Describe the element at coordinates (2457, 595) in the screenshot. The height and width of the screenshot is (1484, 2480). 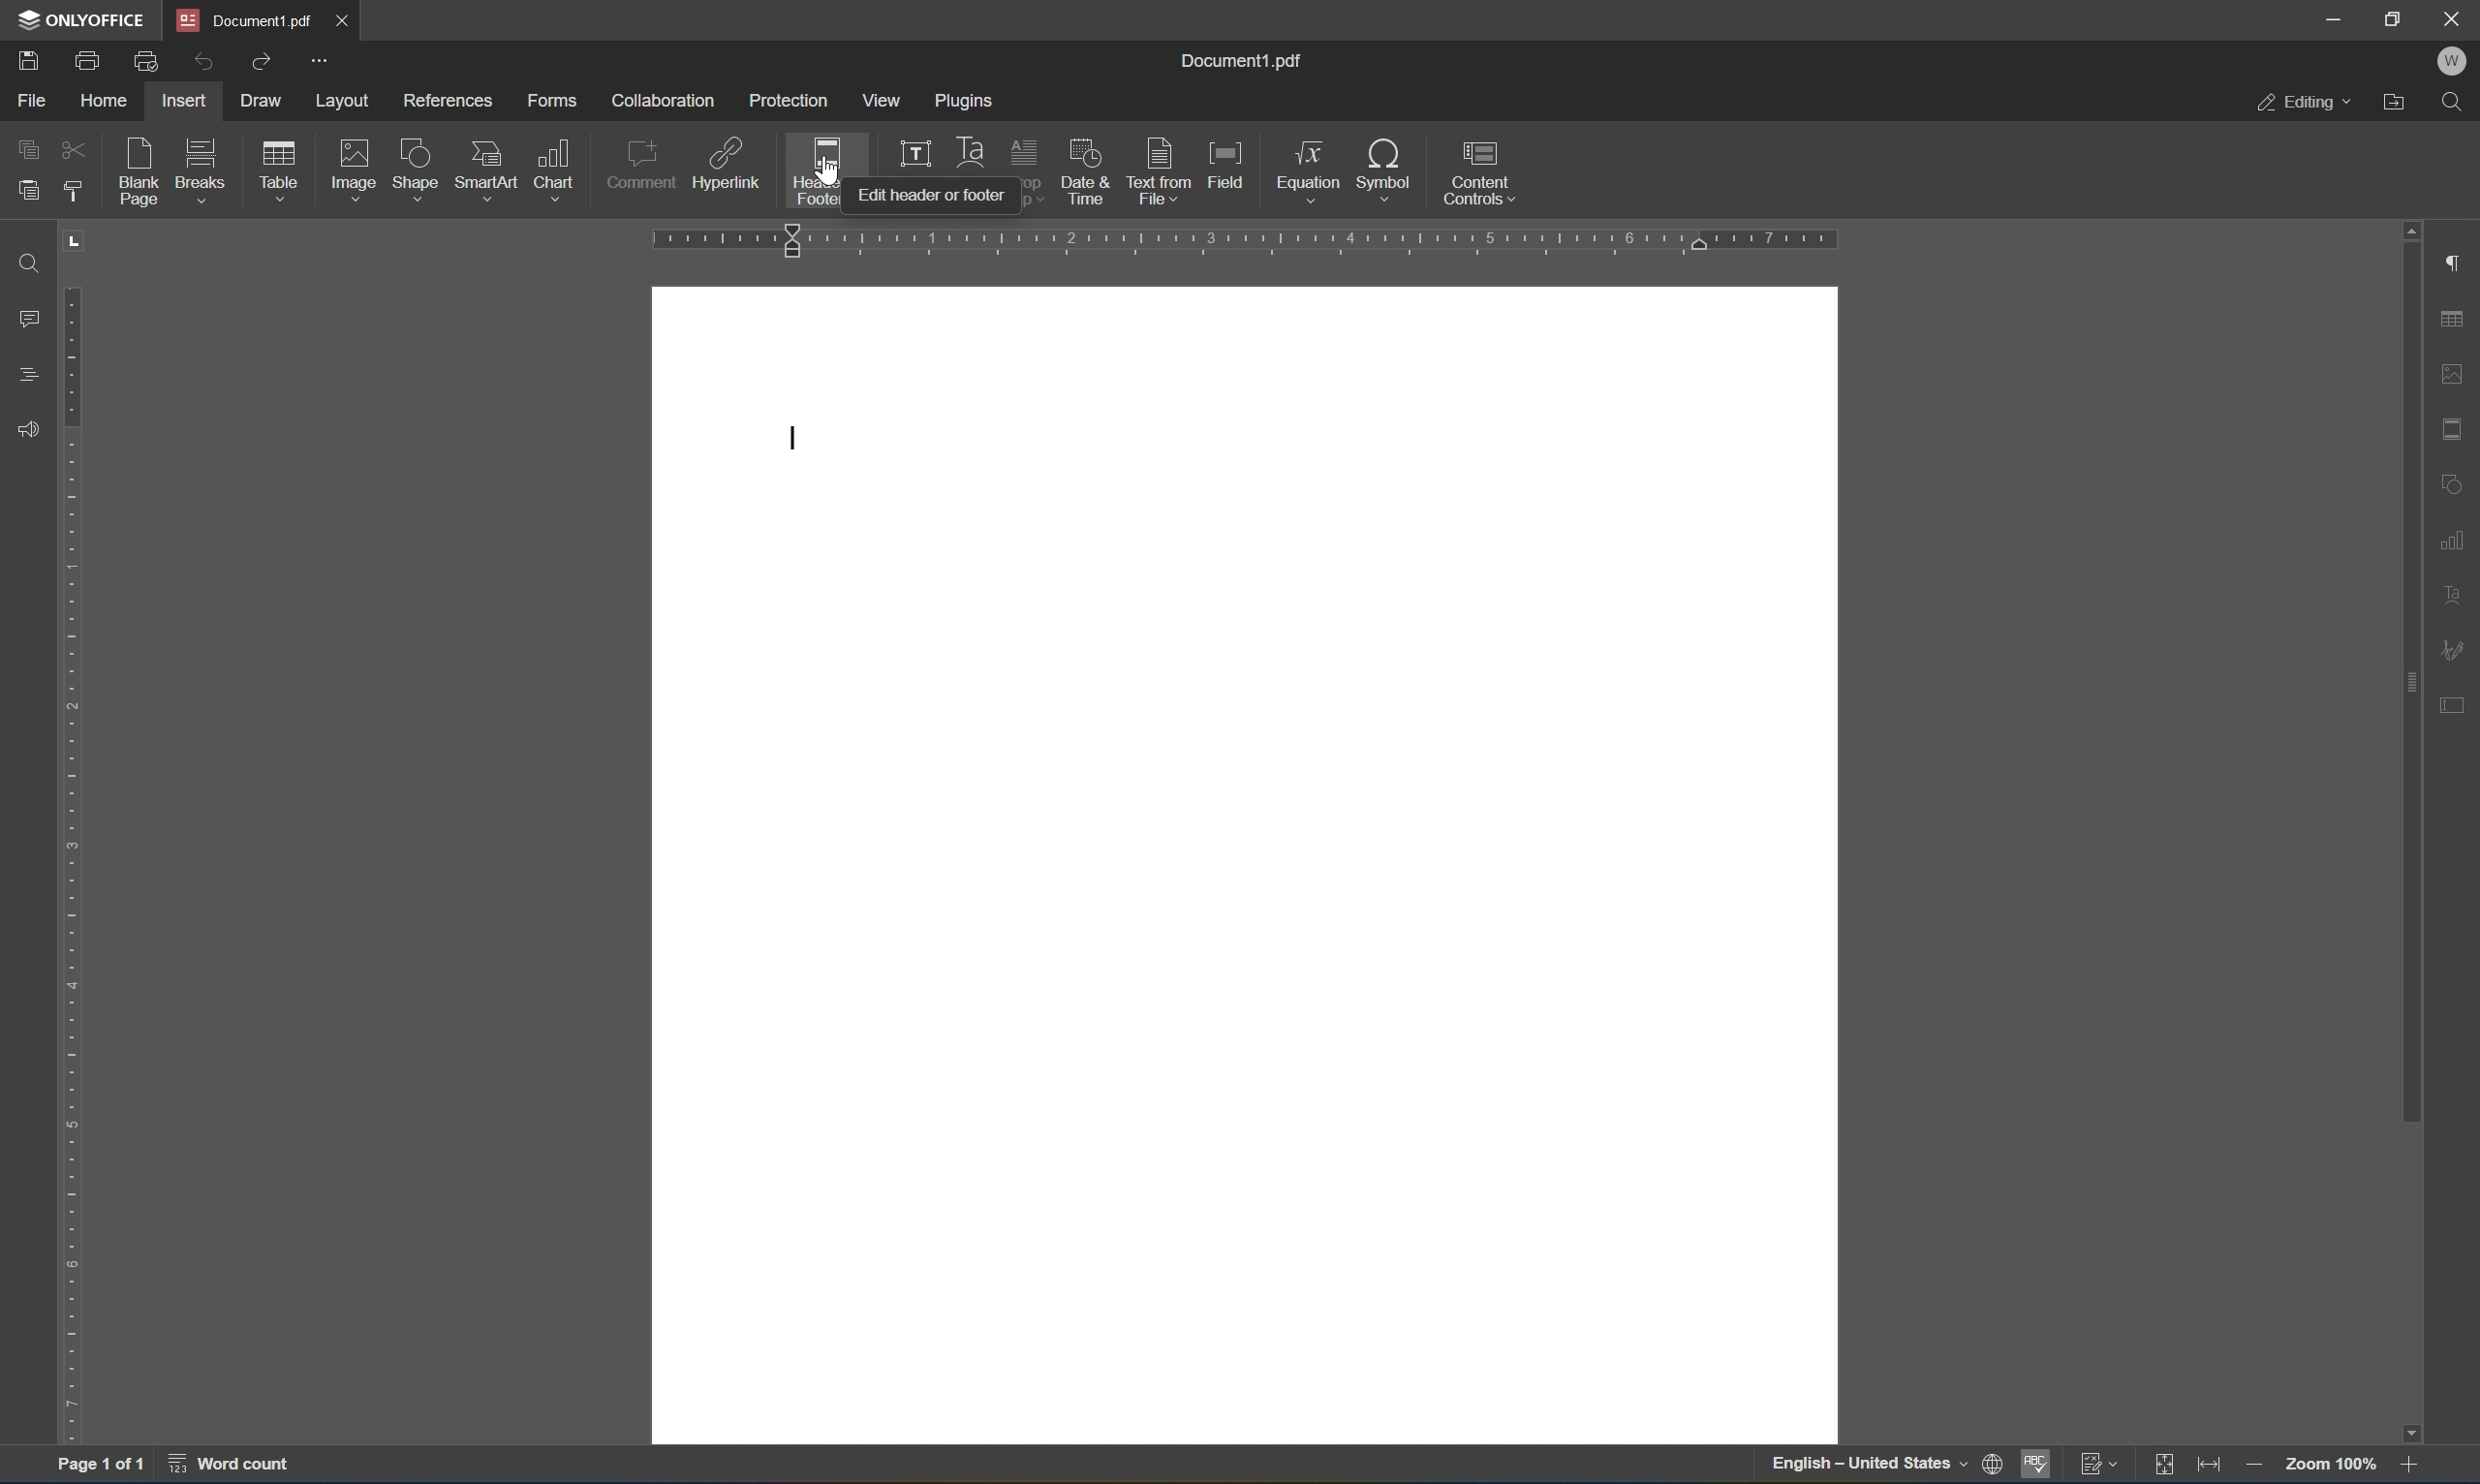
I see `text art settings` at that location.